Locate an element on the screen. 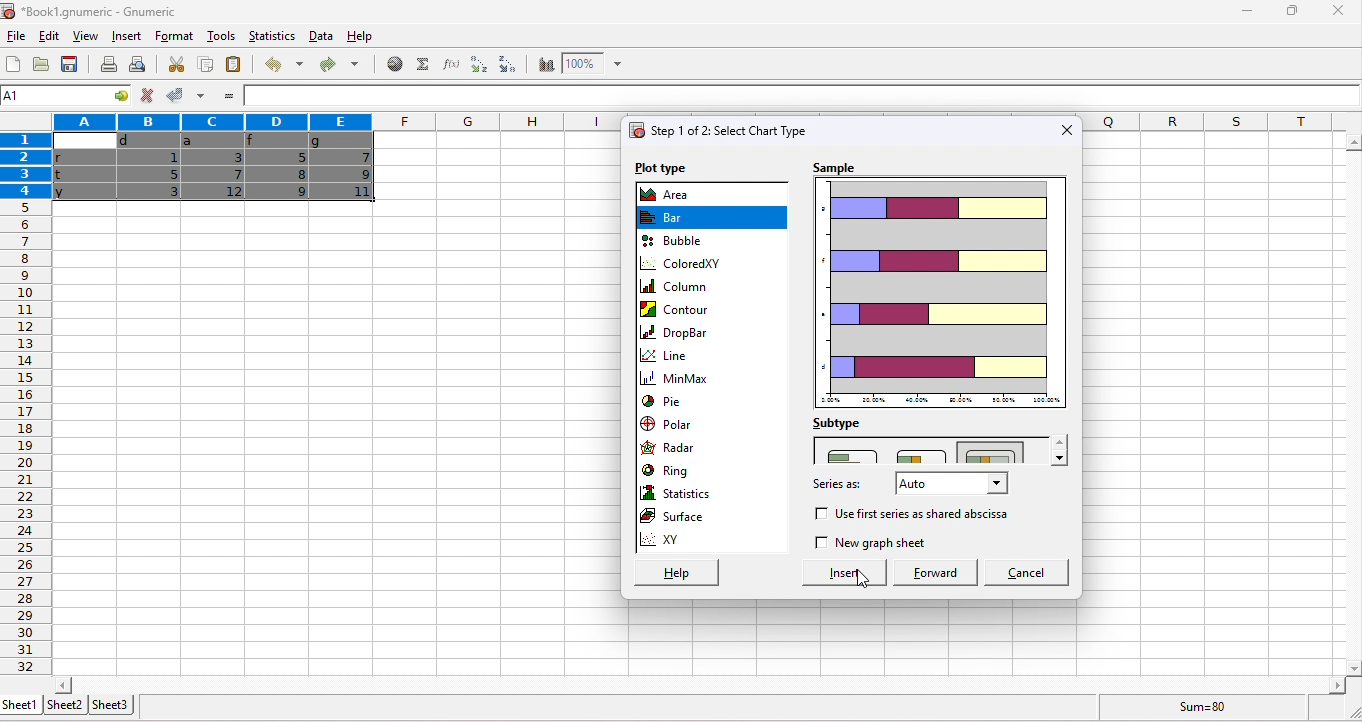  sort descending is located at coordinates (508, 64).